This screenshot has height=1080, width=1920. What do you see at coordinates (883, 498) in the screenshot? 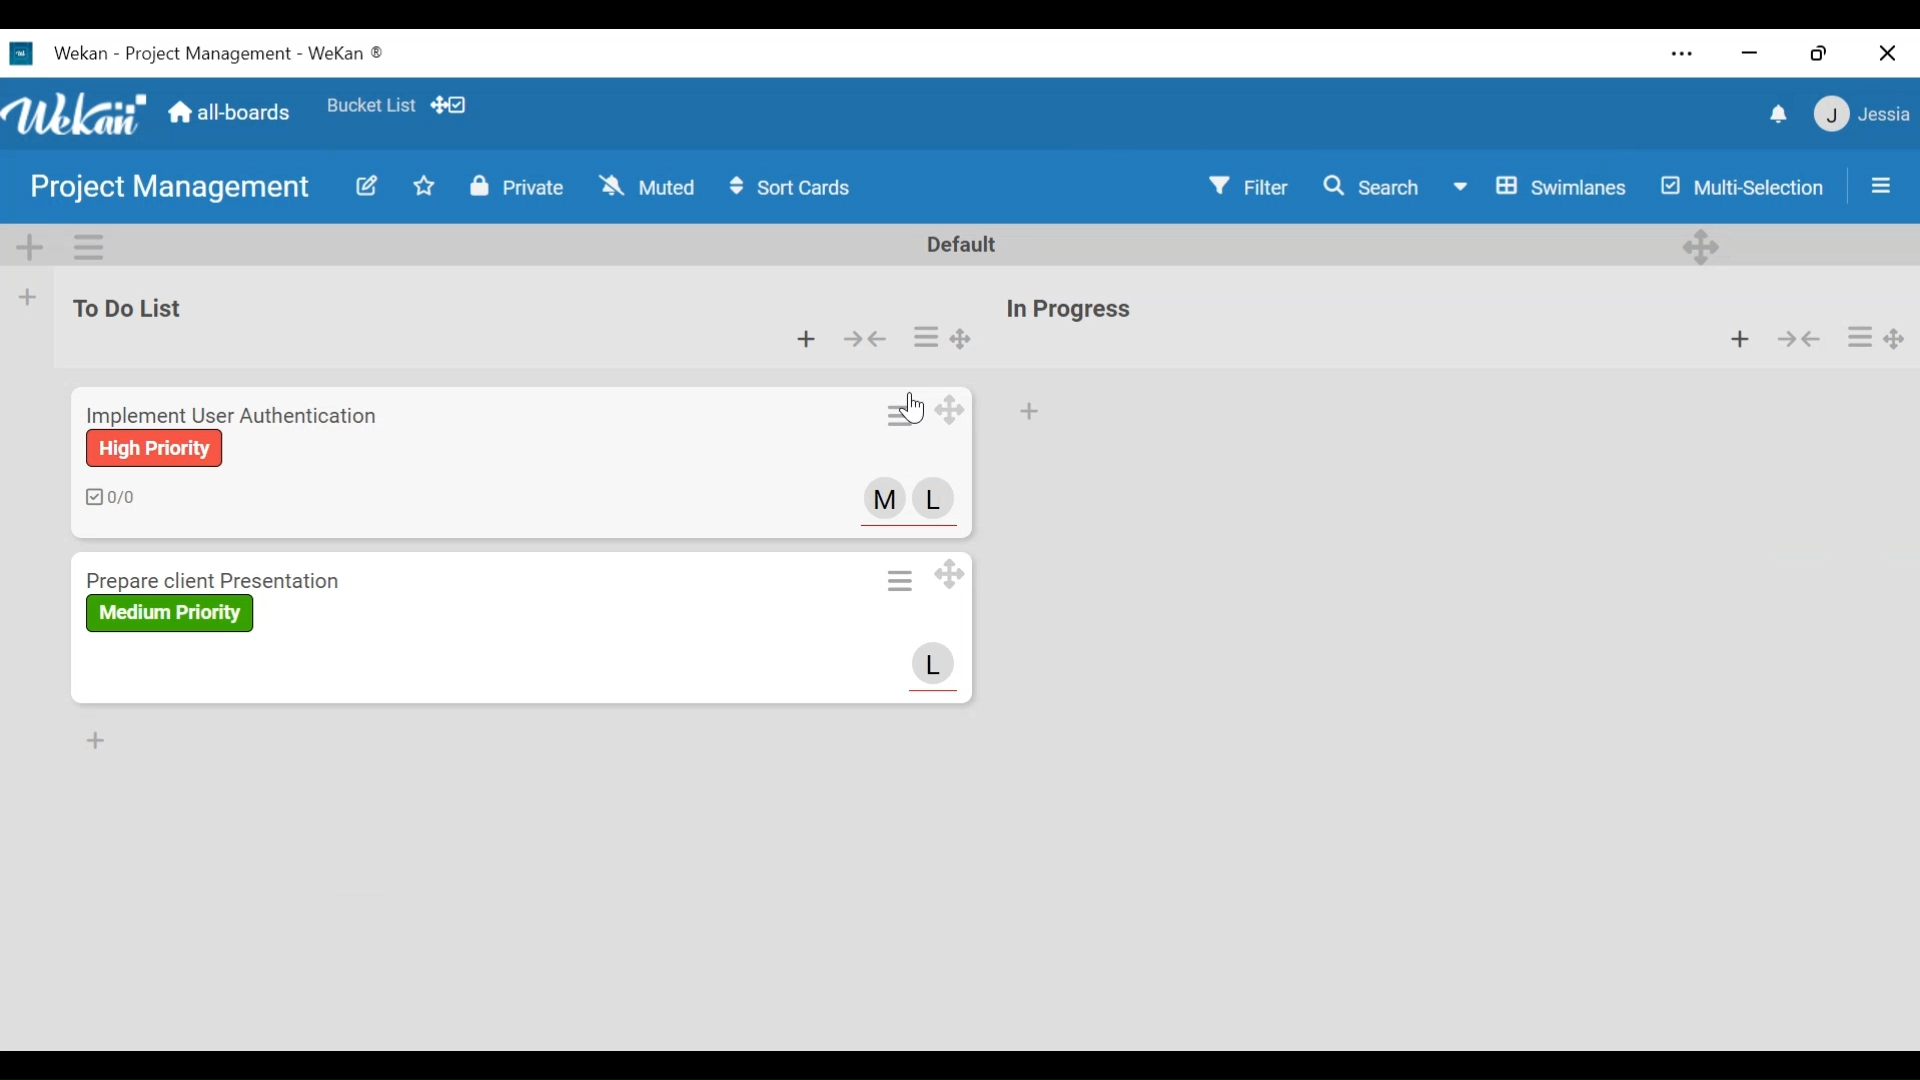
I see `member` at bounding box center [883, 498].